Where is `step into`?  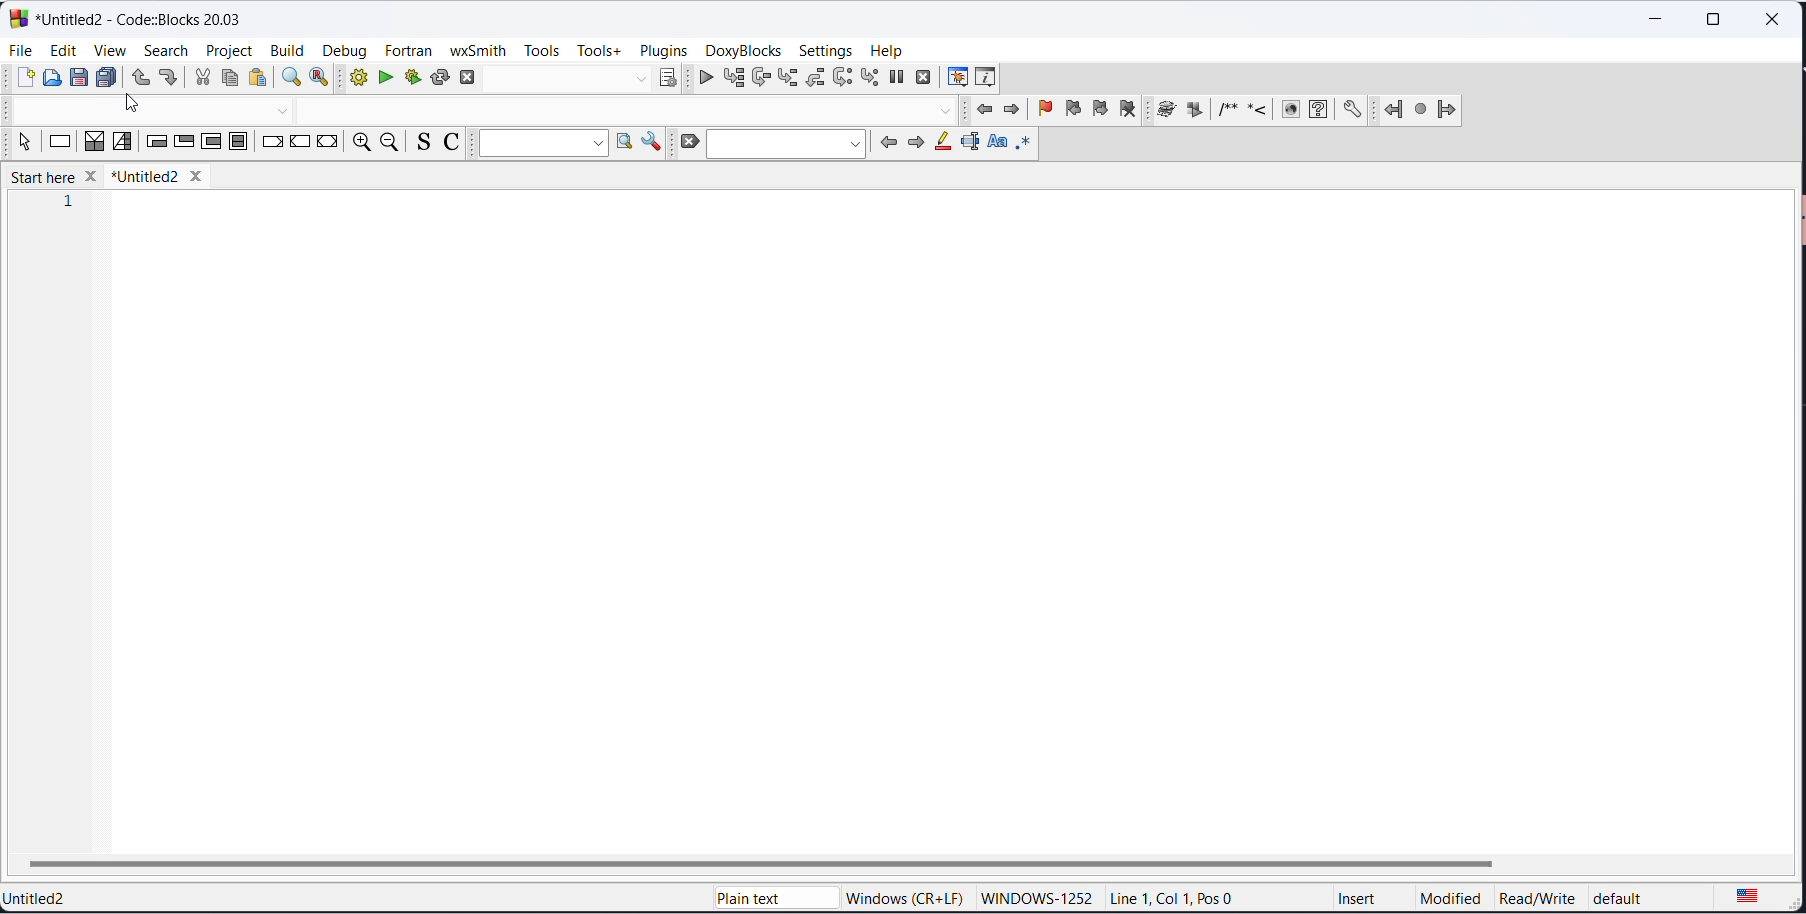
step into is located at coordinates (787, 80).